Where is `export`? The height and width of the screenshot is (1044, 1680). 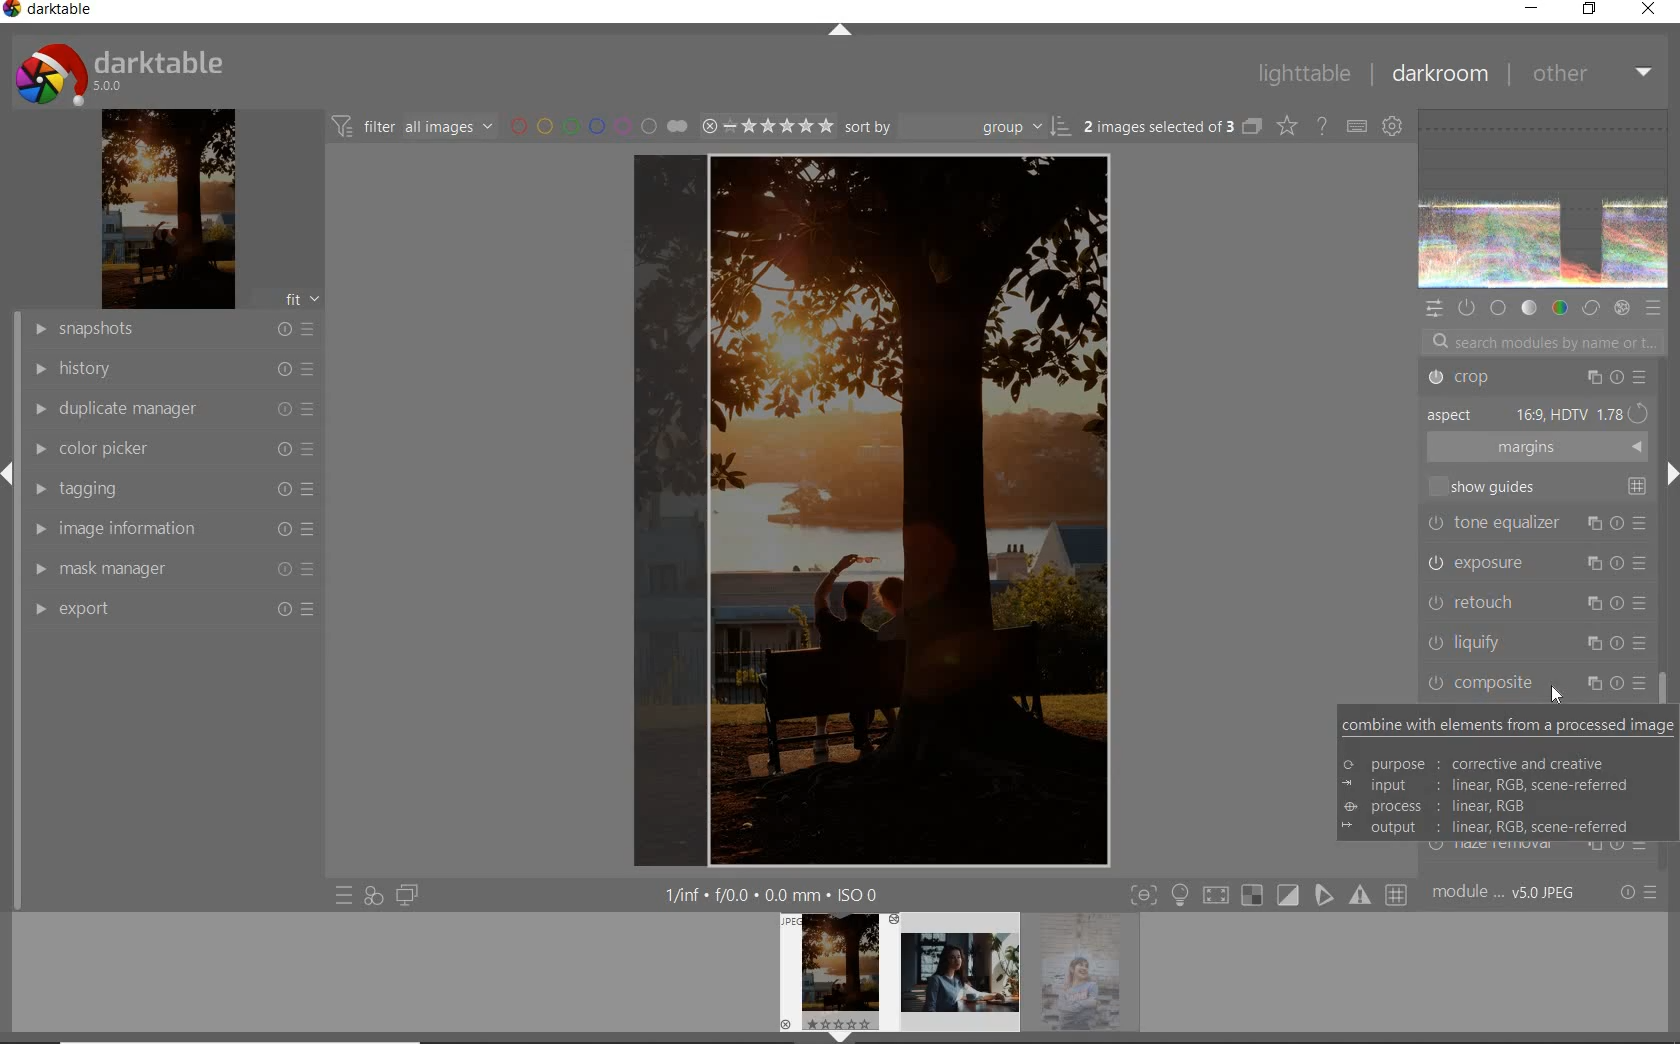 export is located at coordinates (172, 609).